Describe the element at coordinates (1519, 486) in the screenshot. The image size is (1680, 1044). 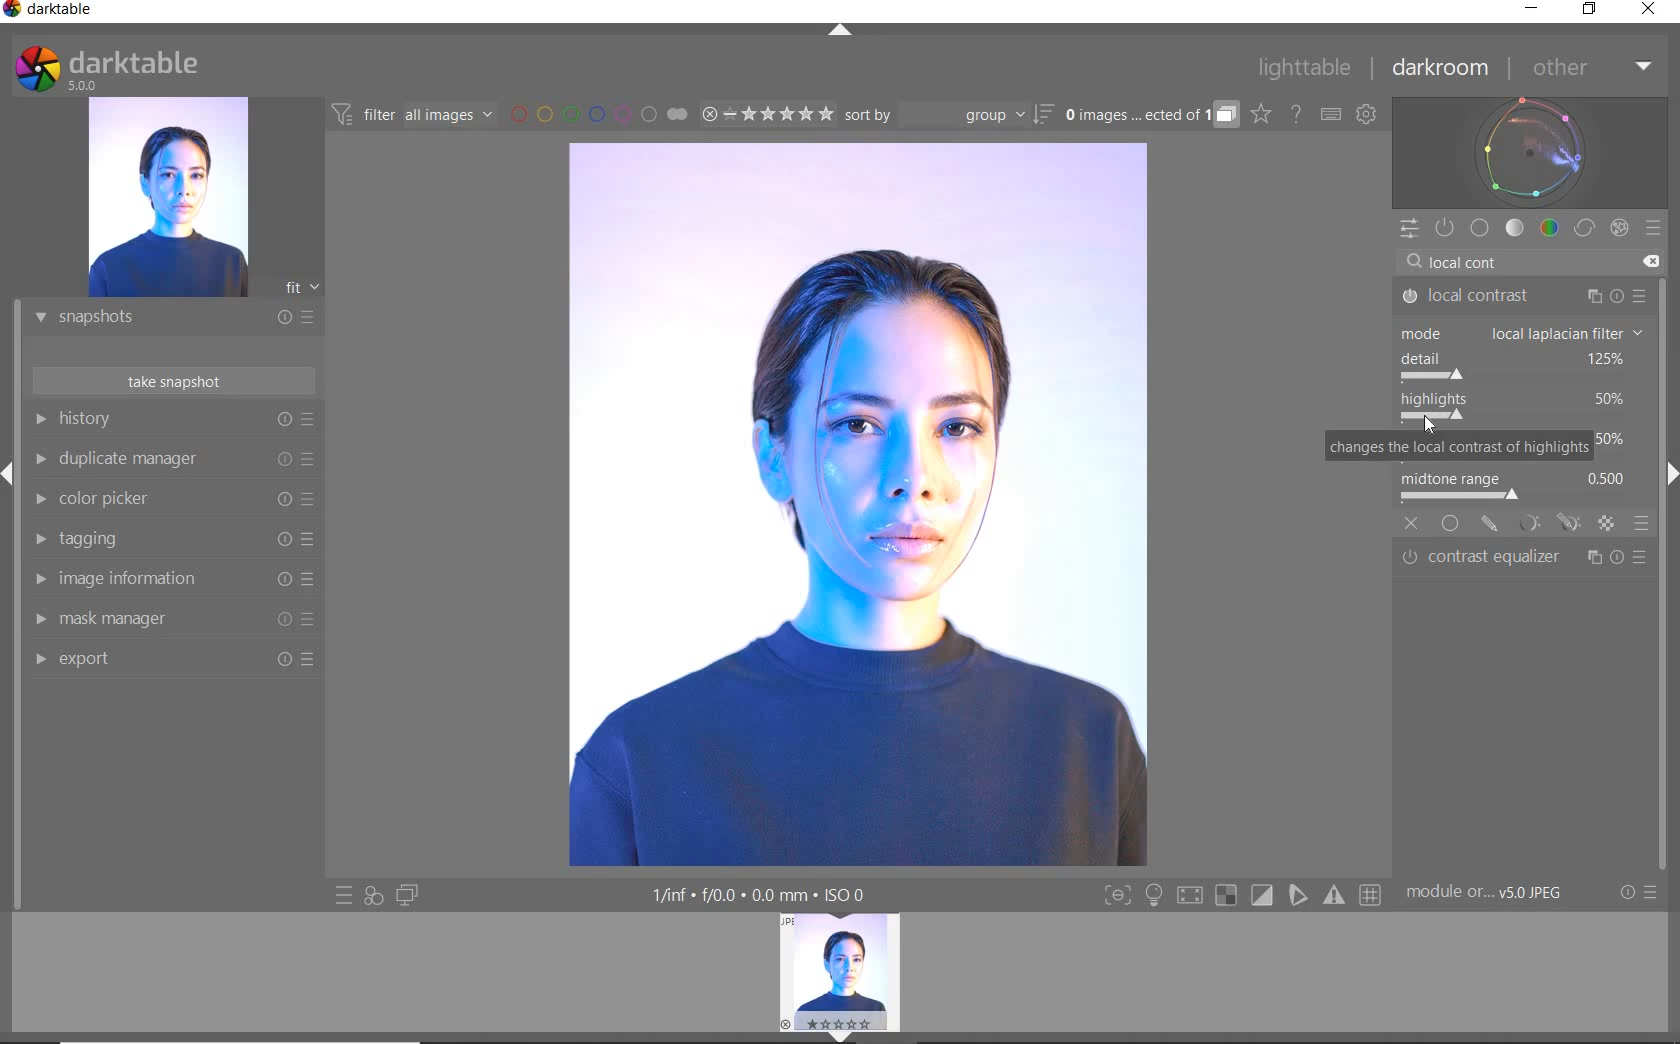
I see `midtone range` at that location.